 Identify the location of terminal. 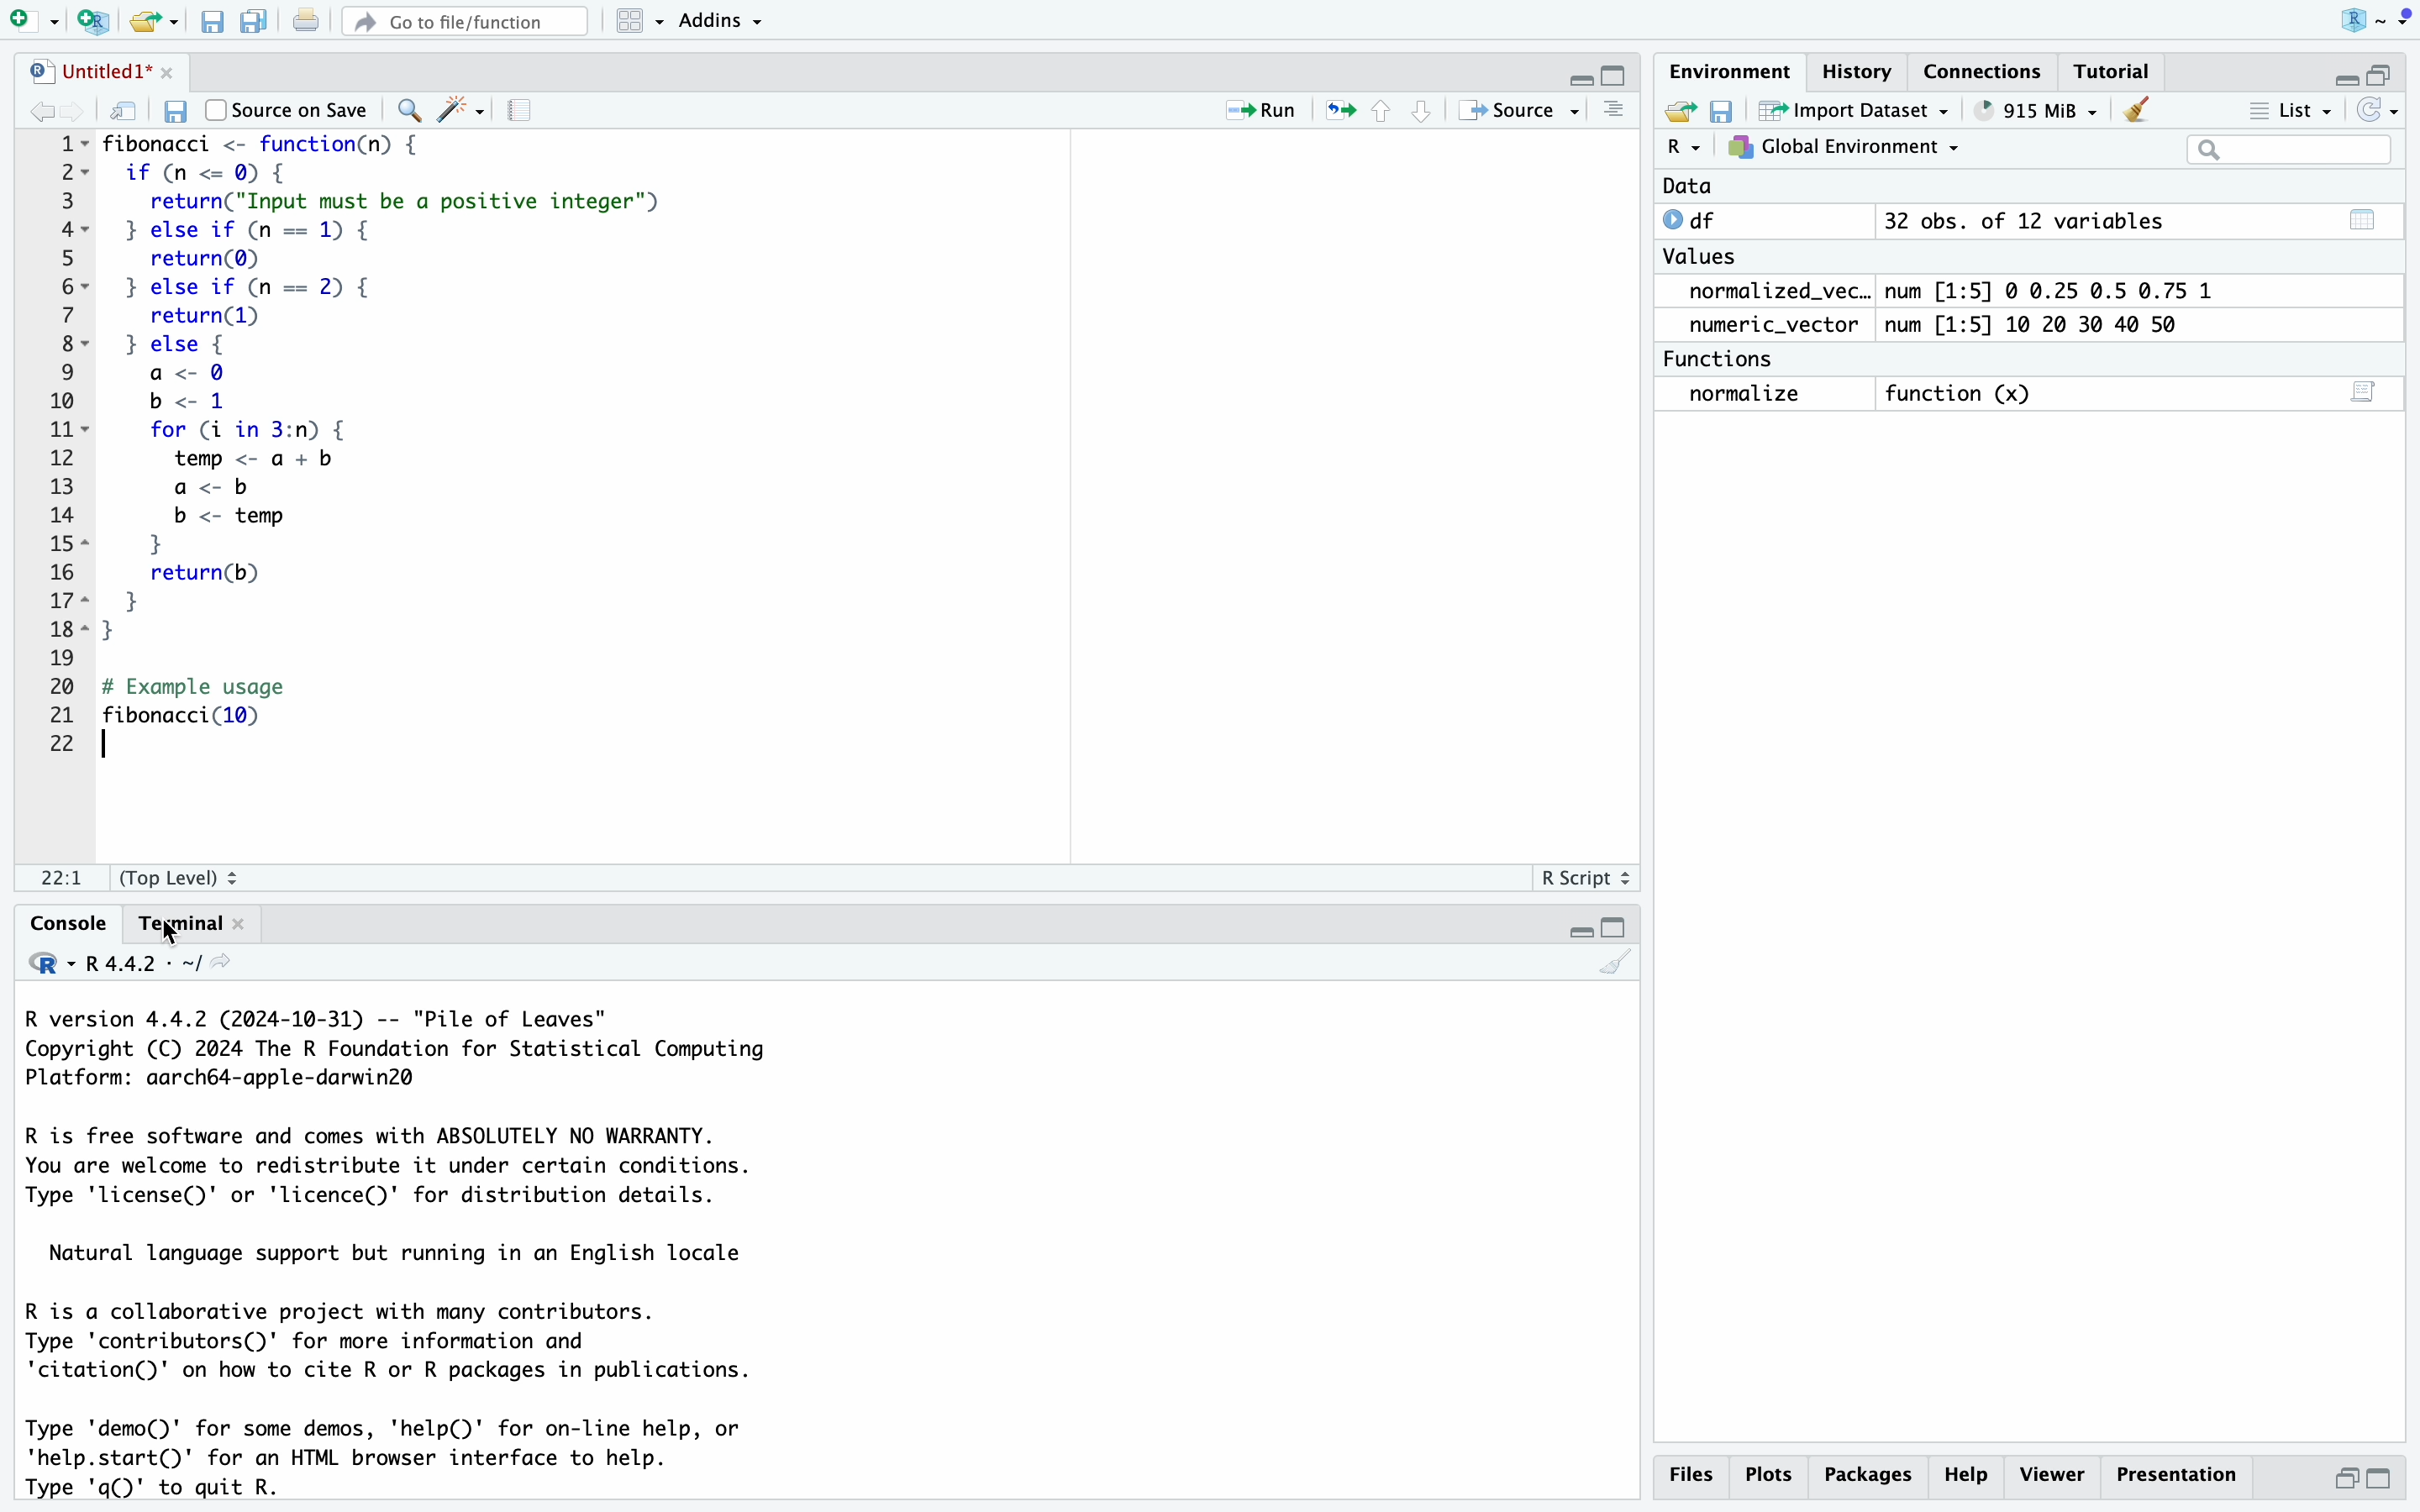
(196, 922).